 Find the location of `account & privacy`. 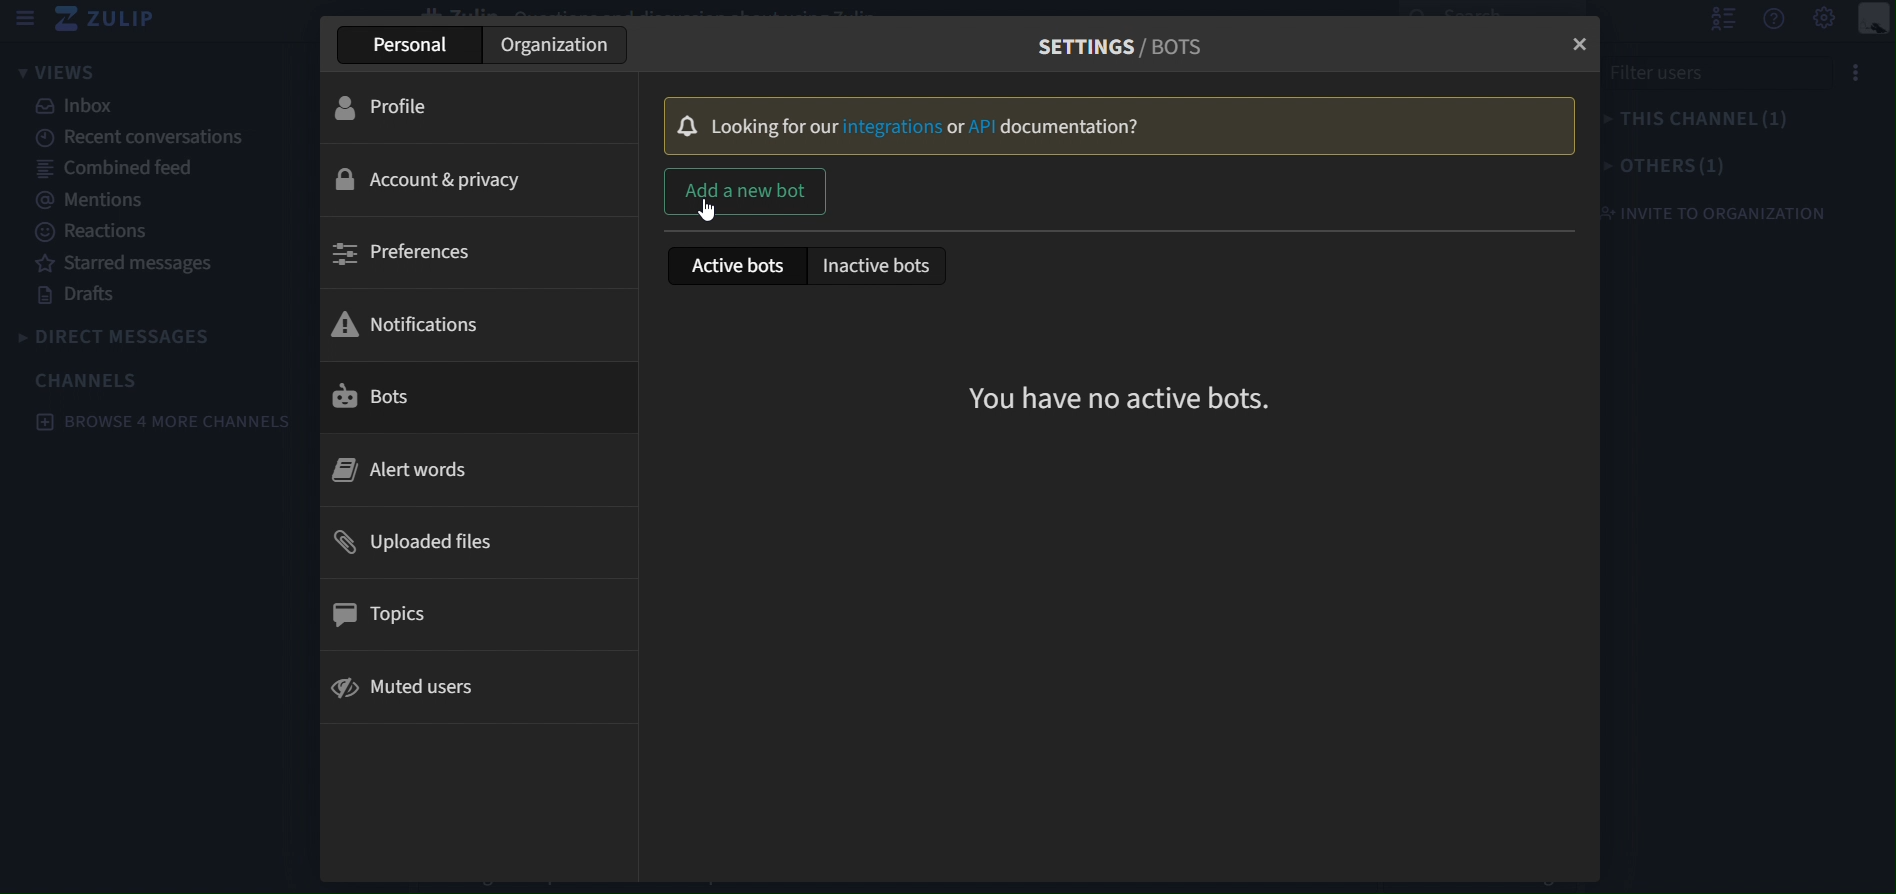

account & privacy is located at coordinates (469, 181).